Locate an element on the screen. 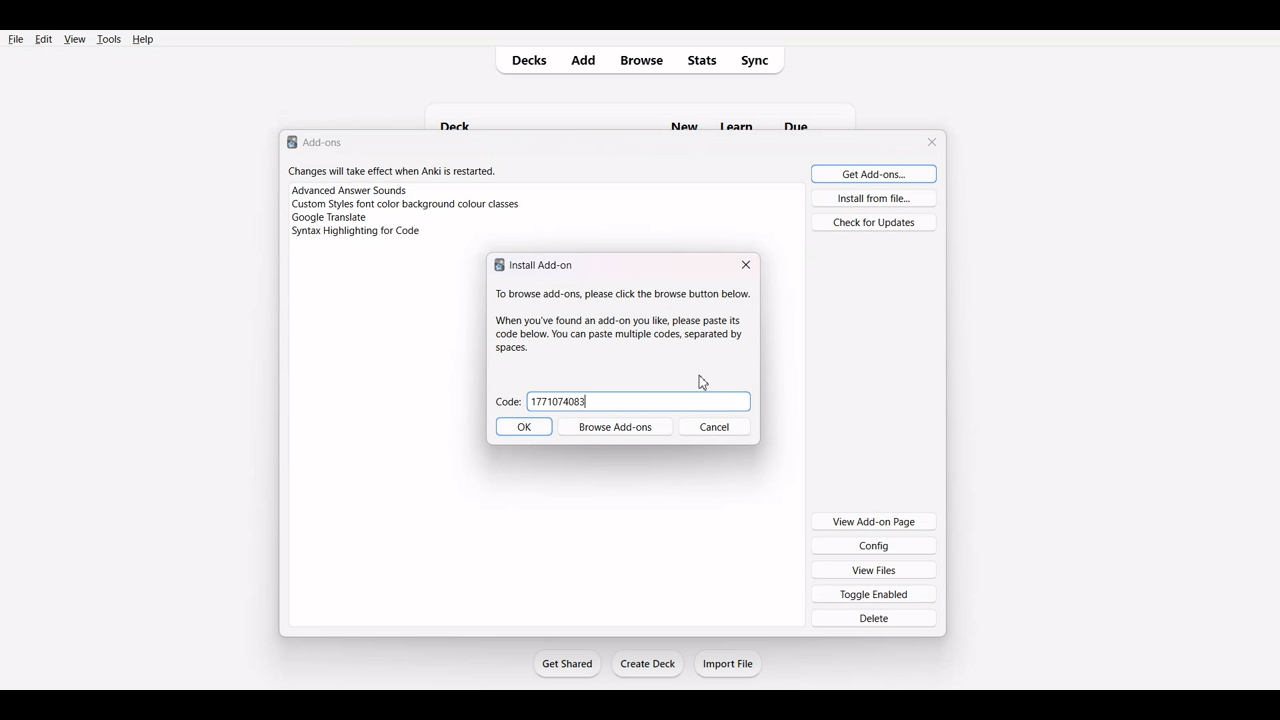 This screenshot has height=720, width=1280. Toggle Enabled is located at coordinates (875, 593).